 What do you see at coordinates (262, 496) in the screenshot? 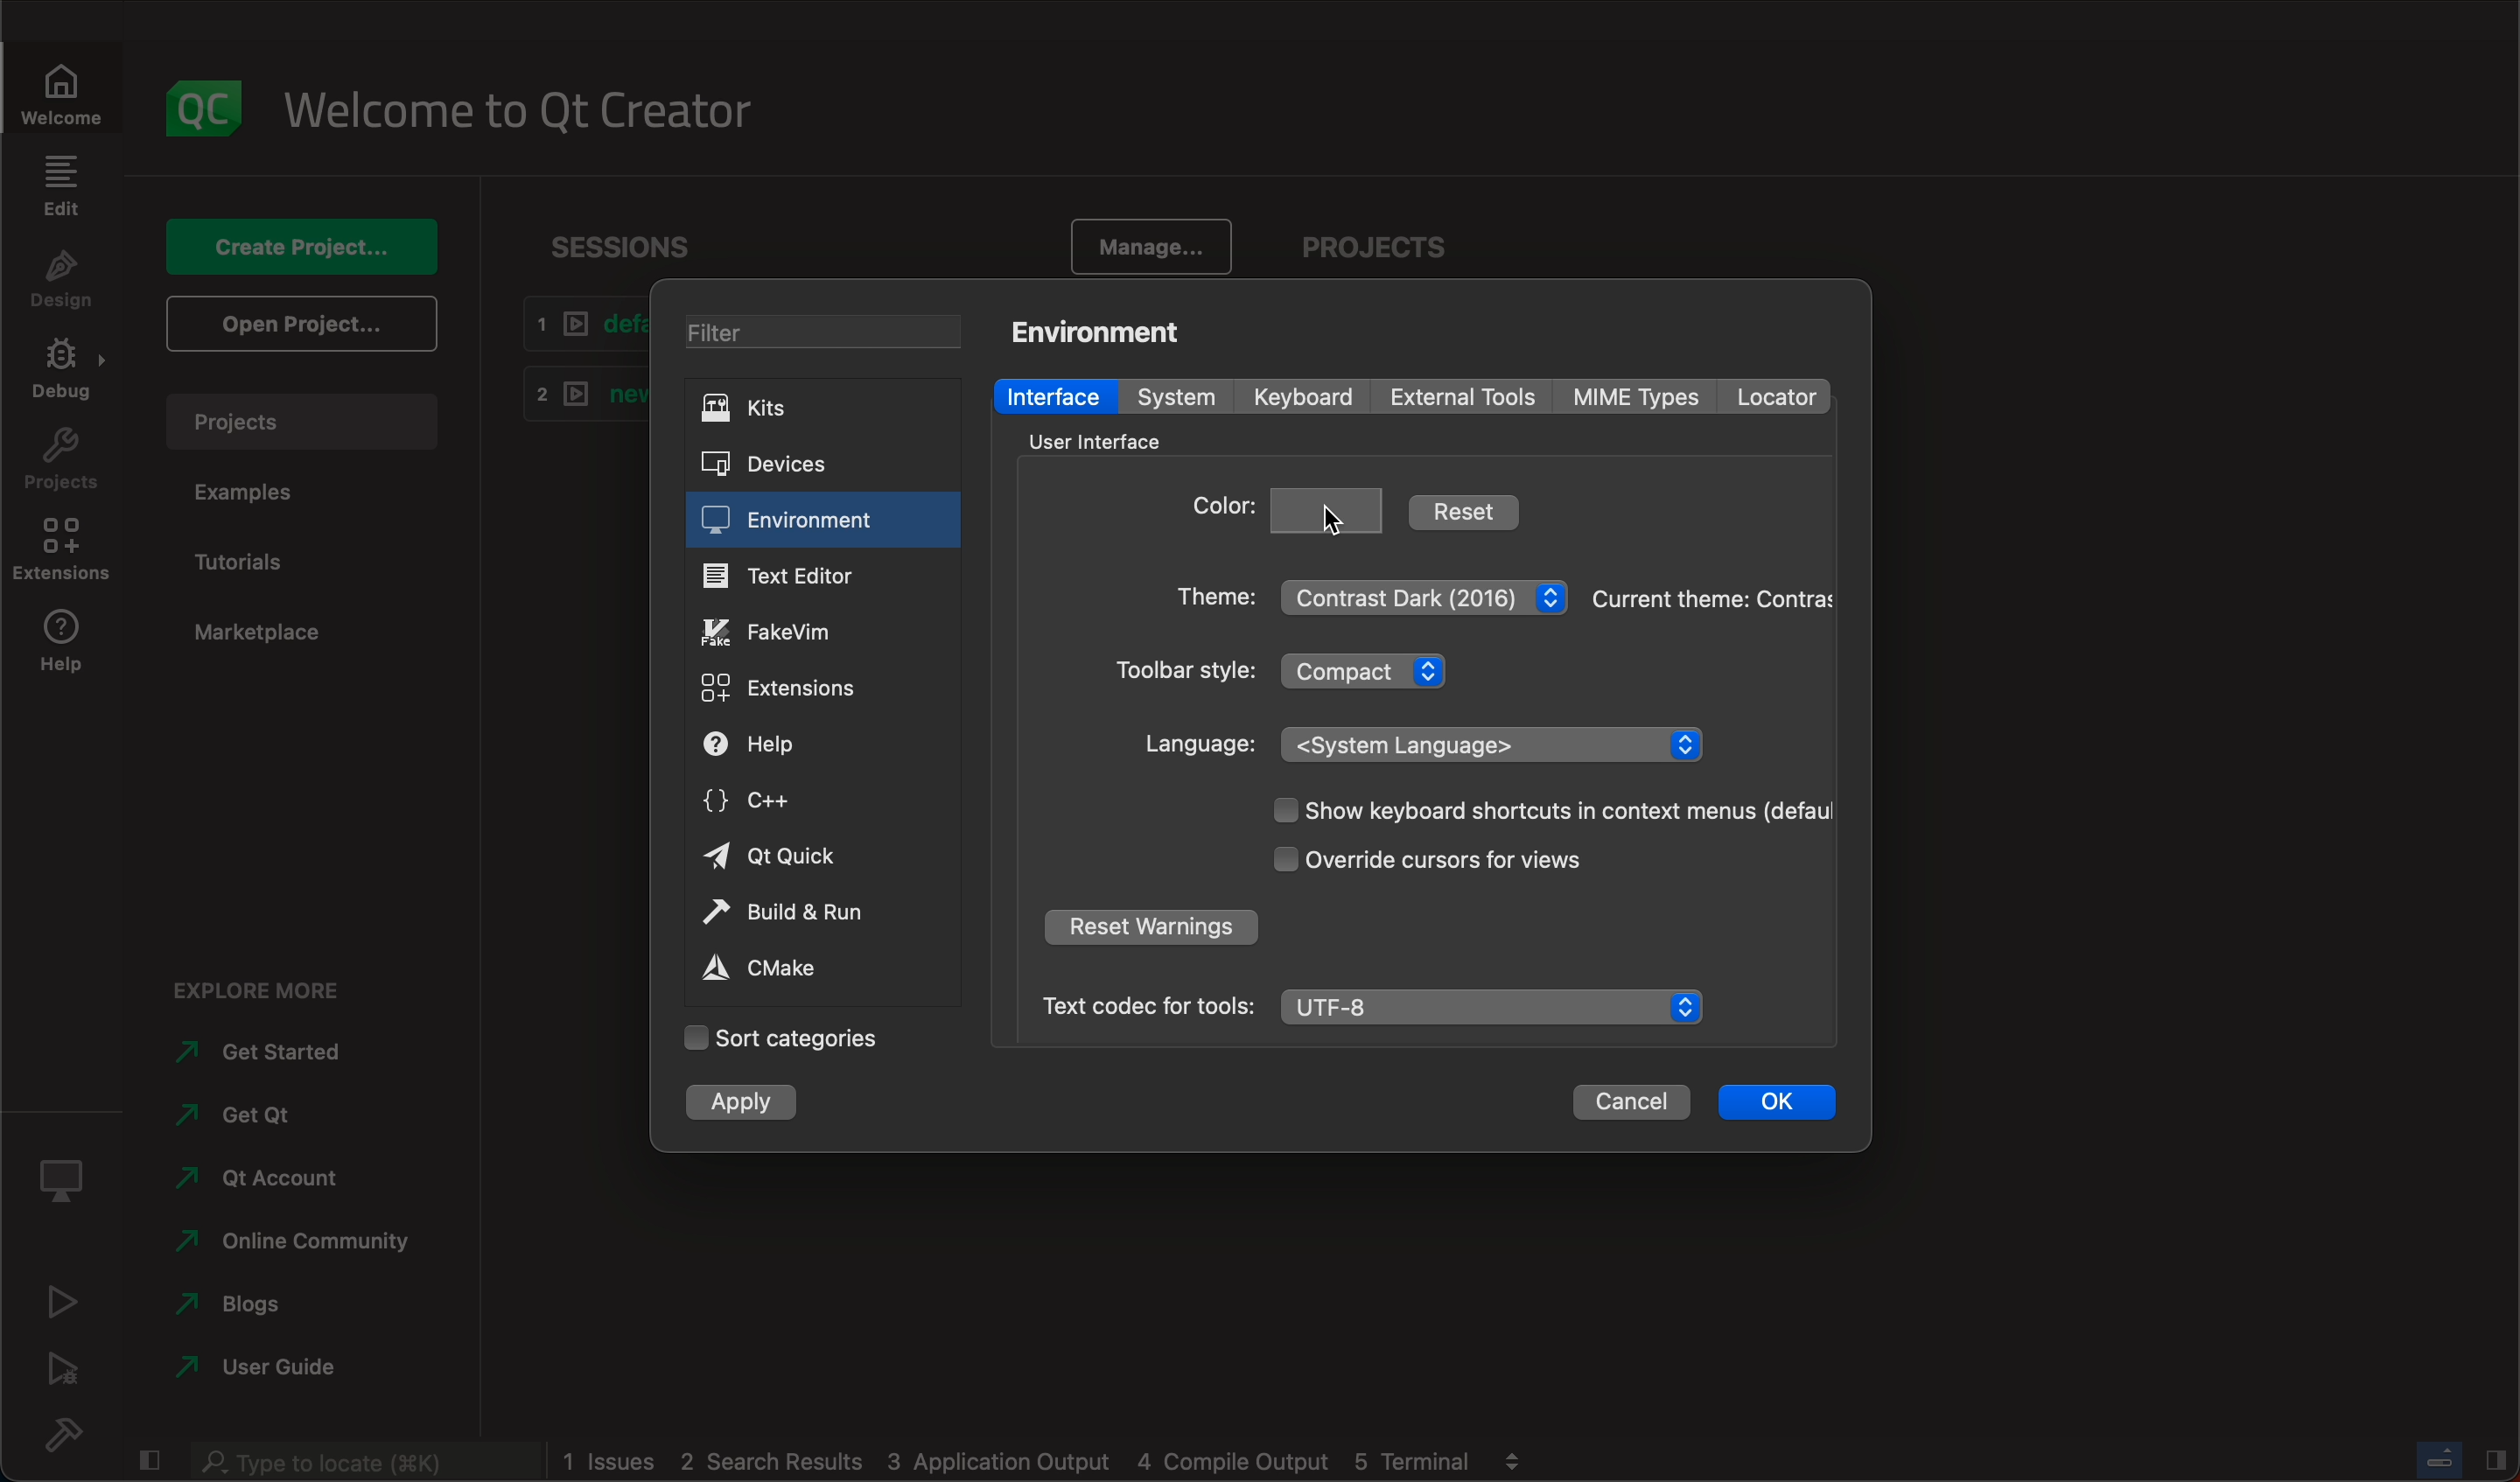
I see `examples` at bounding box center [262, 496].